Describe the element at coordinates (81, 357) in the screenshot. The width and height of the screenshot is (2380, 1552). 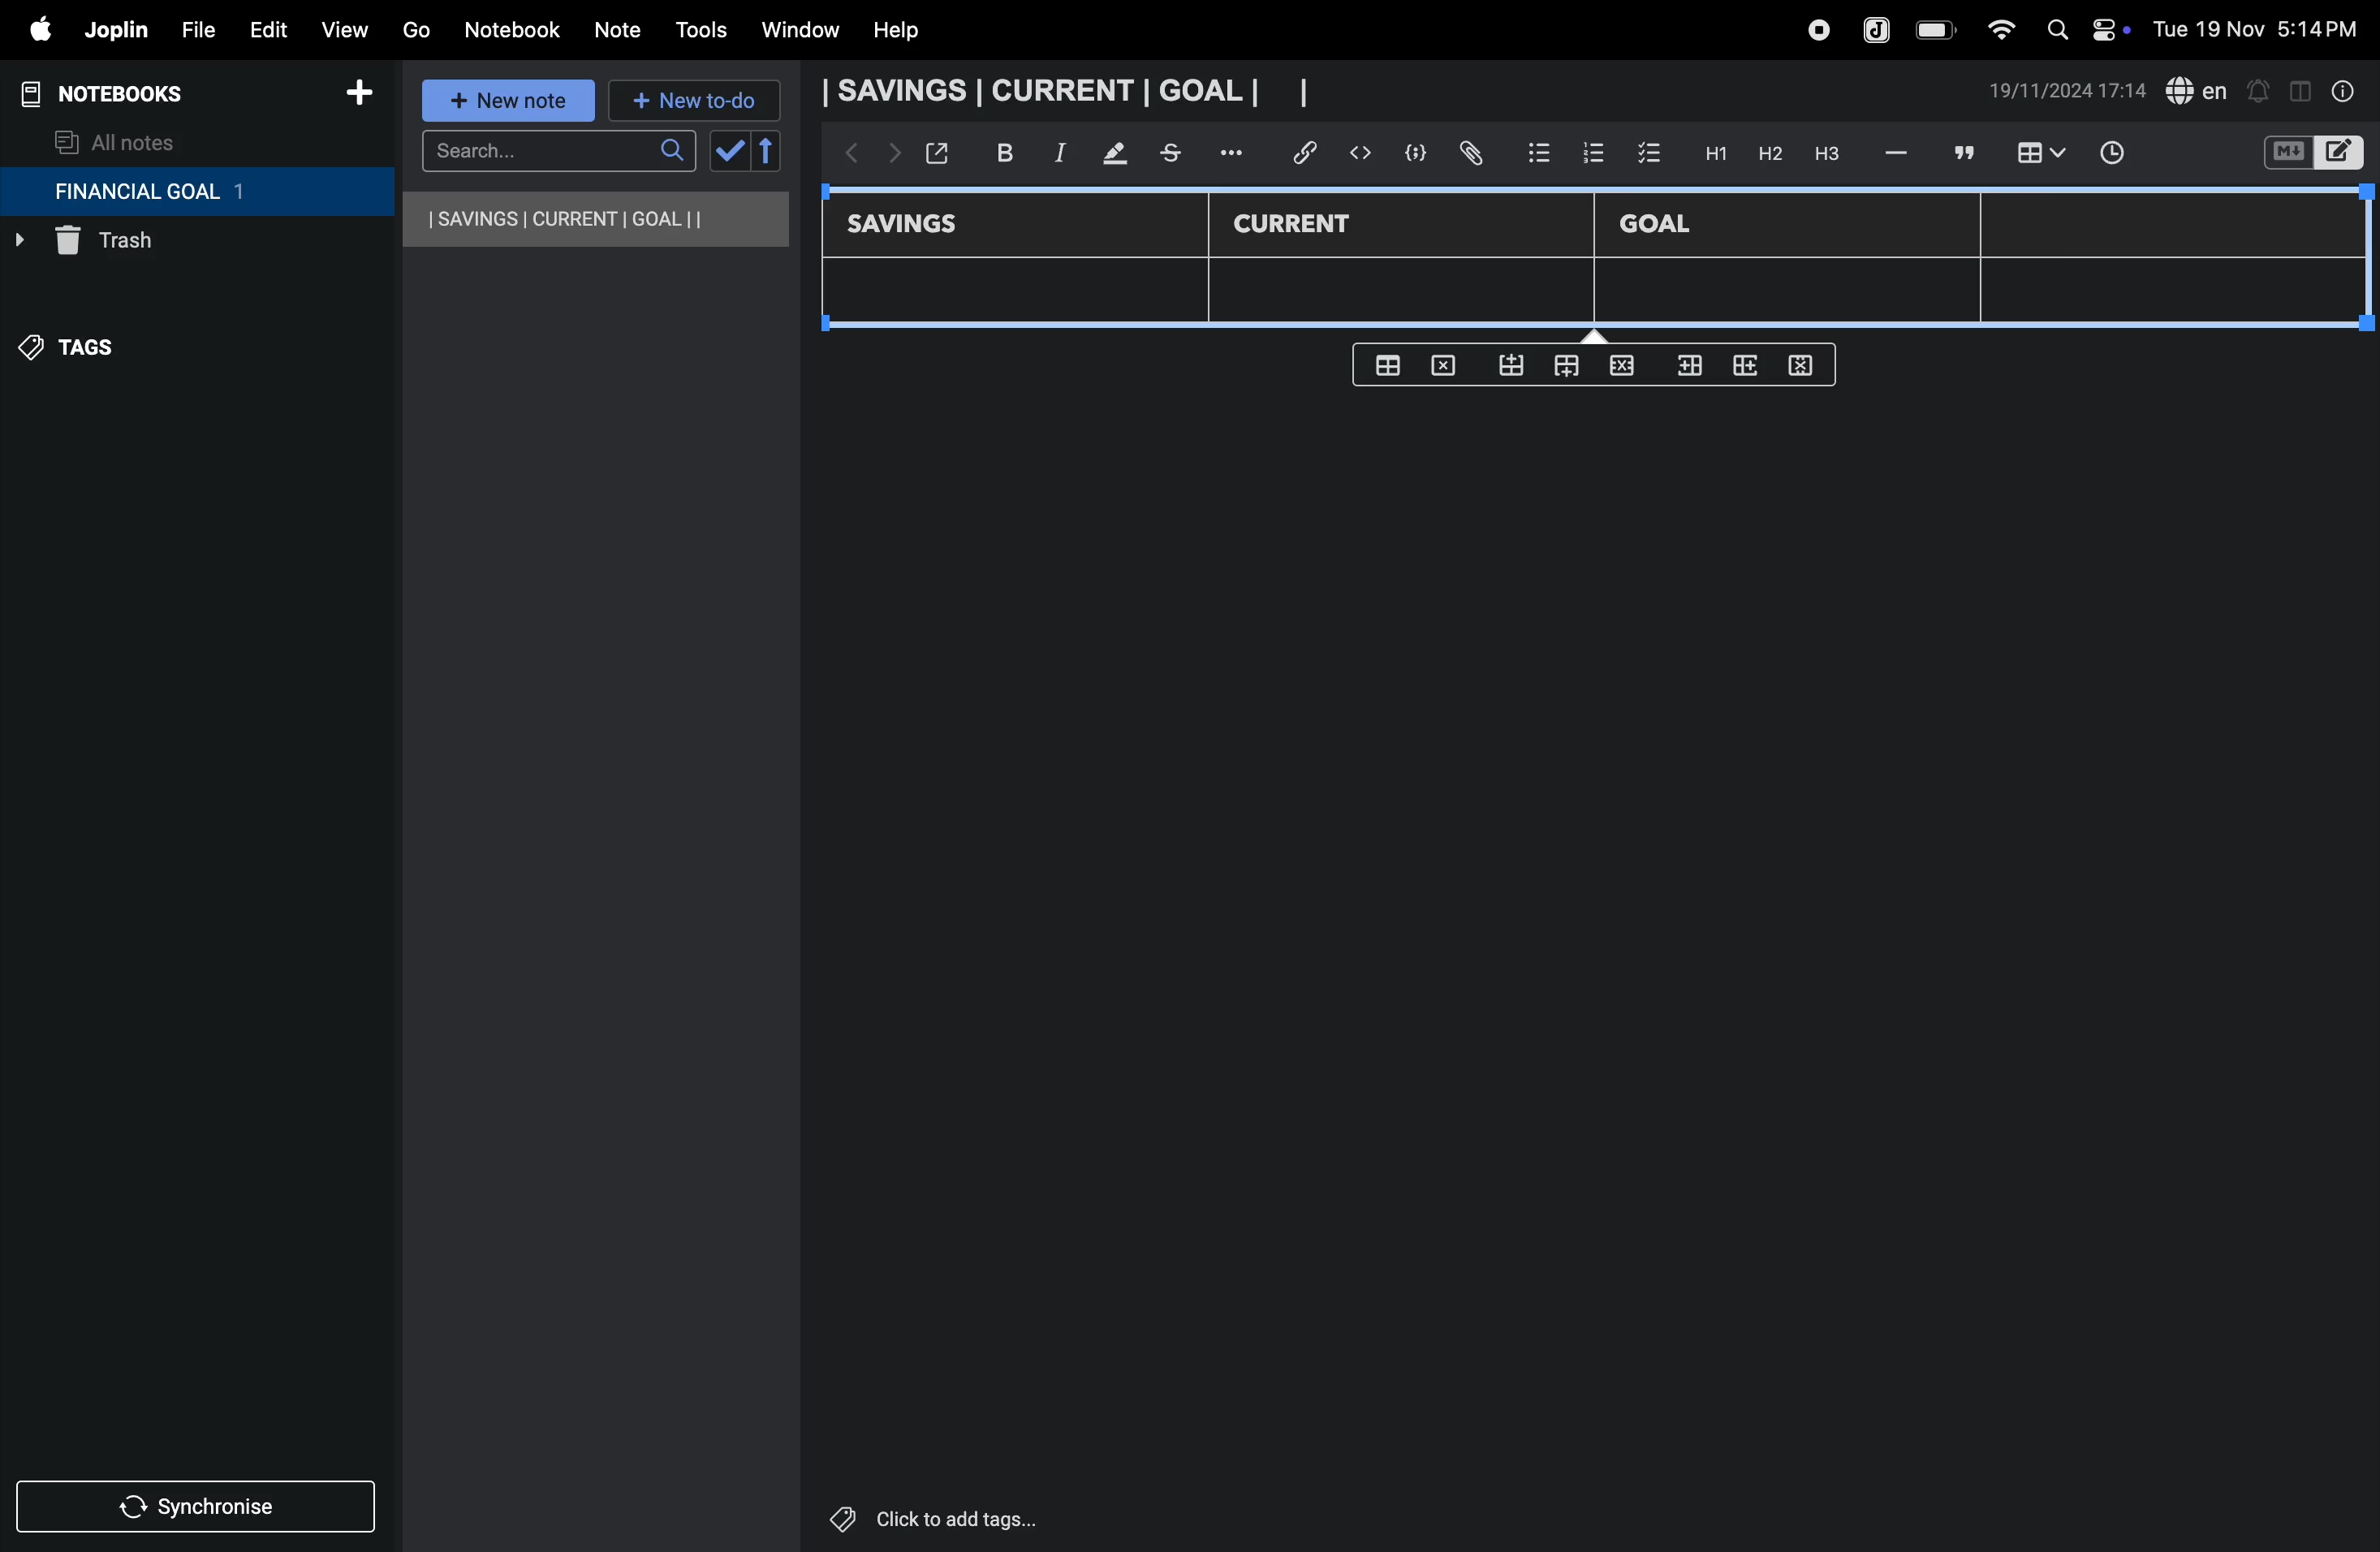
I see `tags` at that location.